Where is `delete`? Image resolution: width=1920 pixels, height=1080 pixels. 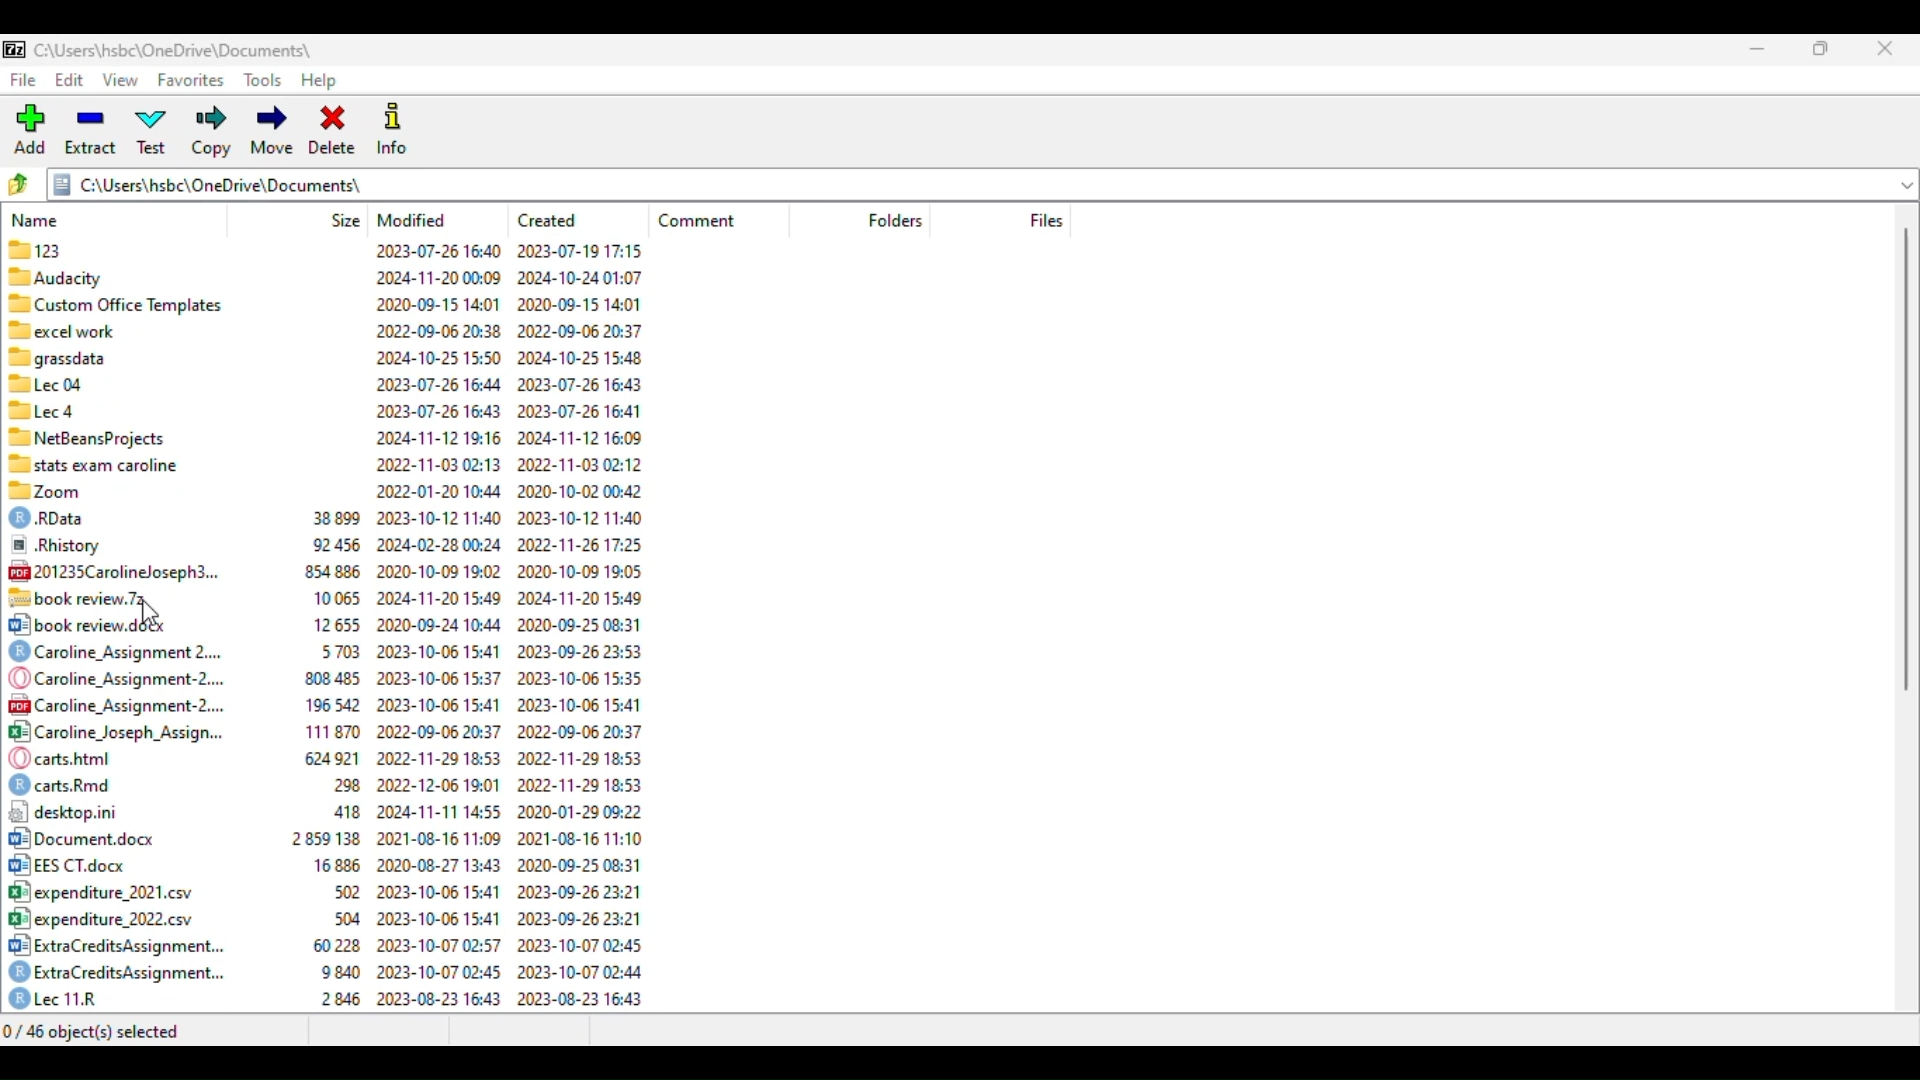
delete is located at coordinates (332, 132).